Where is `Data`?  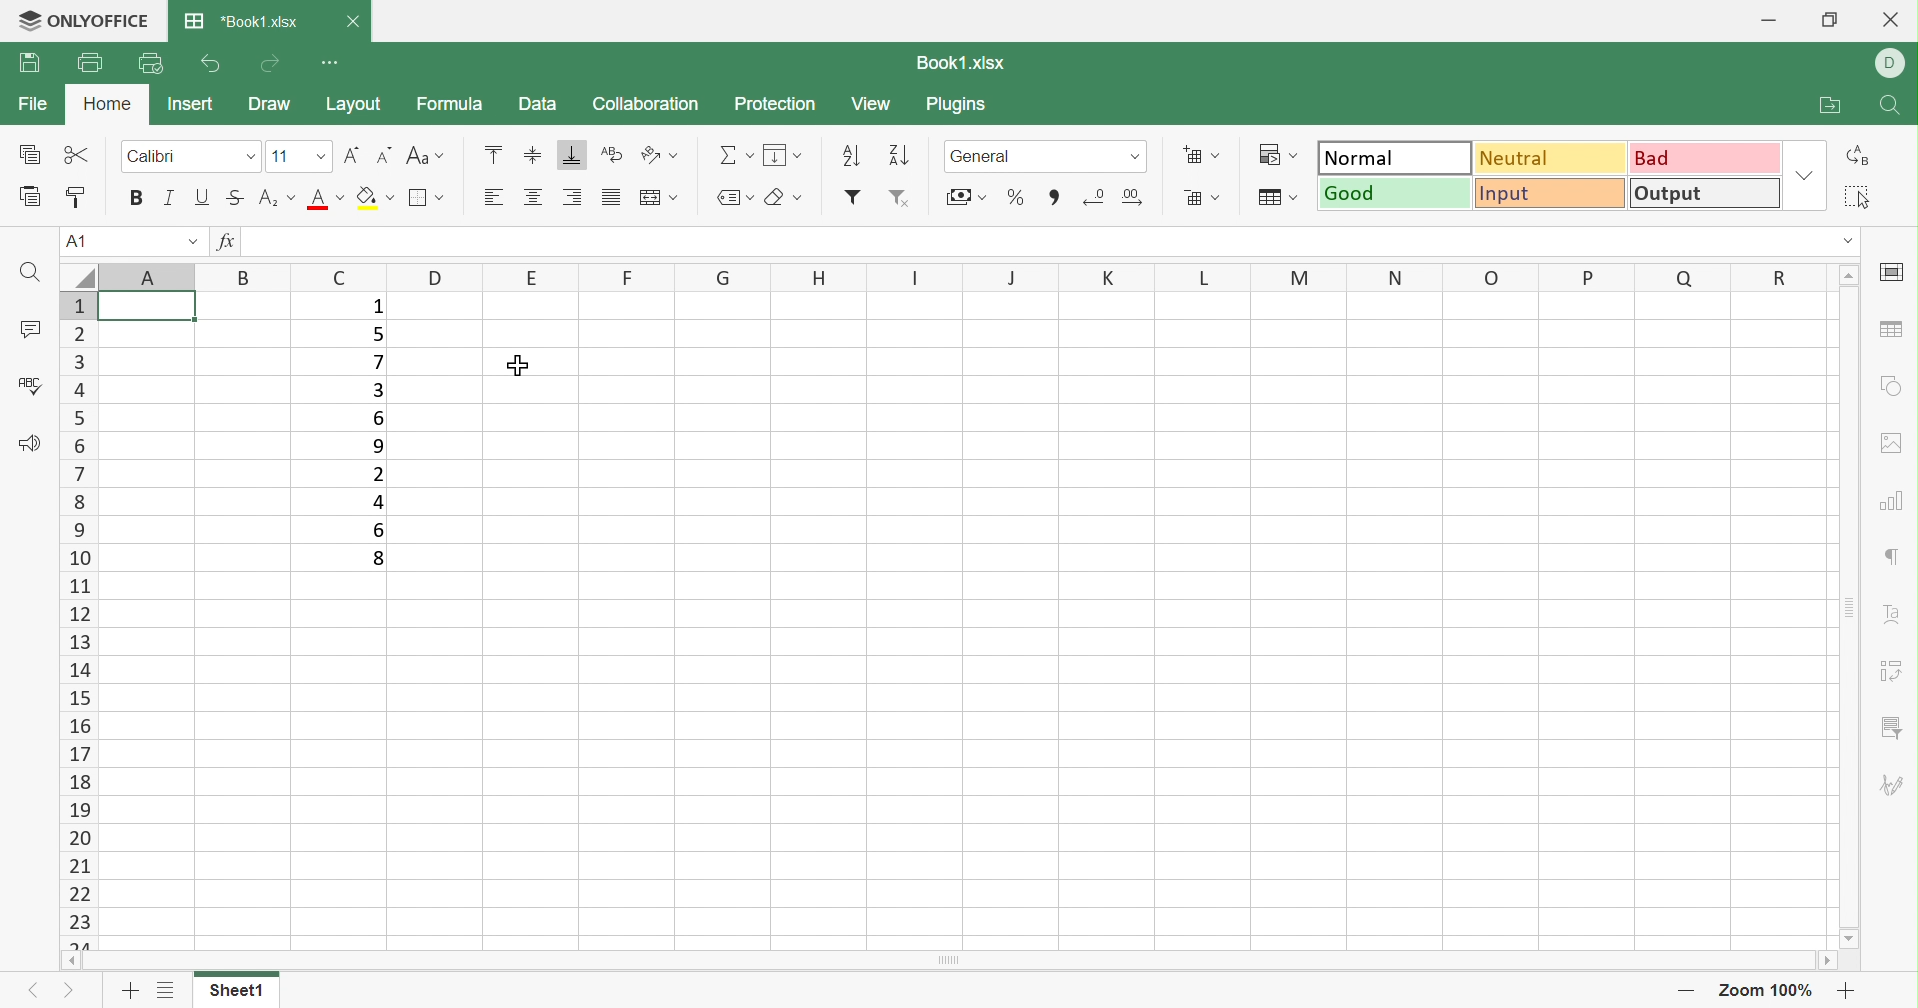 Data is located at coordinates (542, 104).